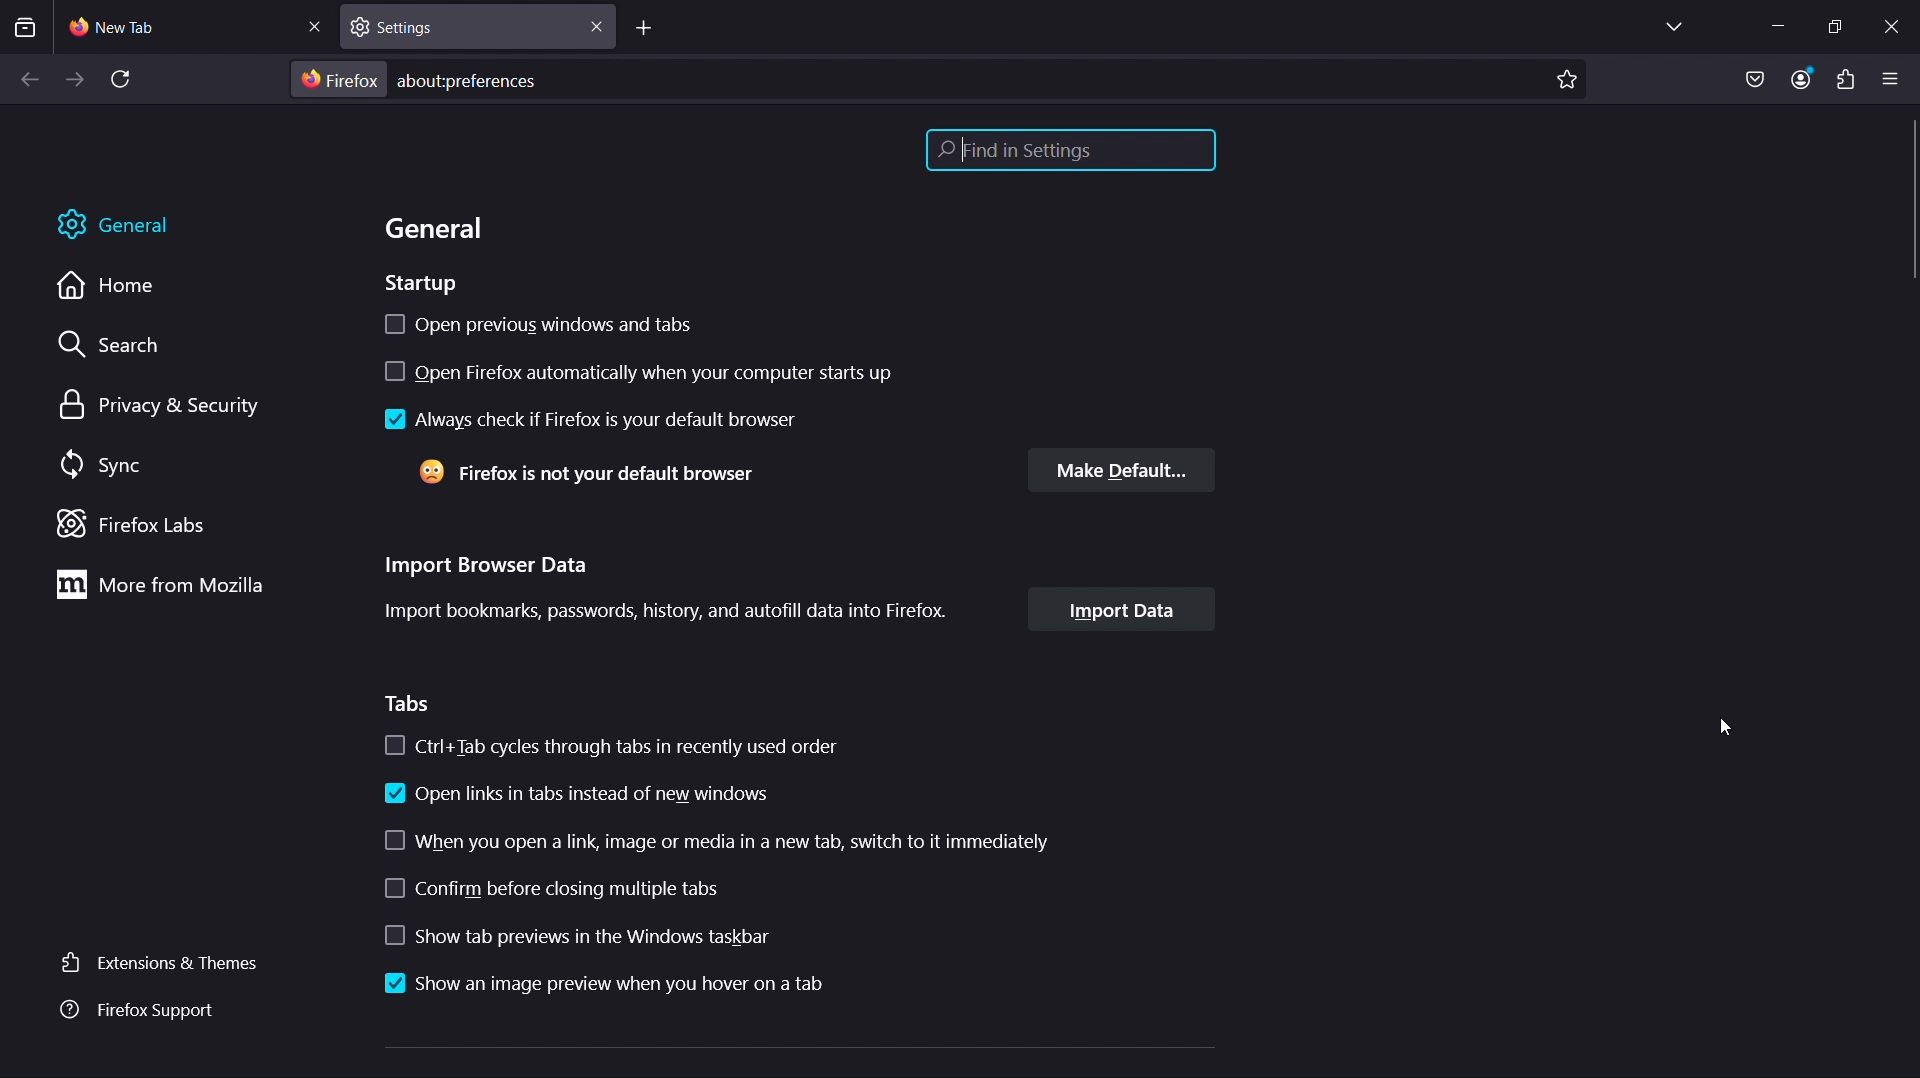  I want to click on aboutpreferences, so click(937, 80).